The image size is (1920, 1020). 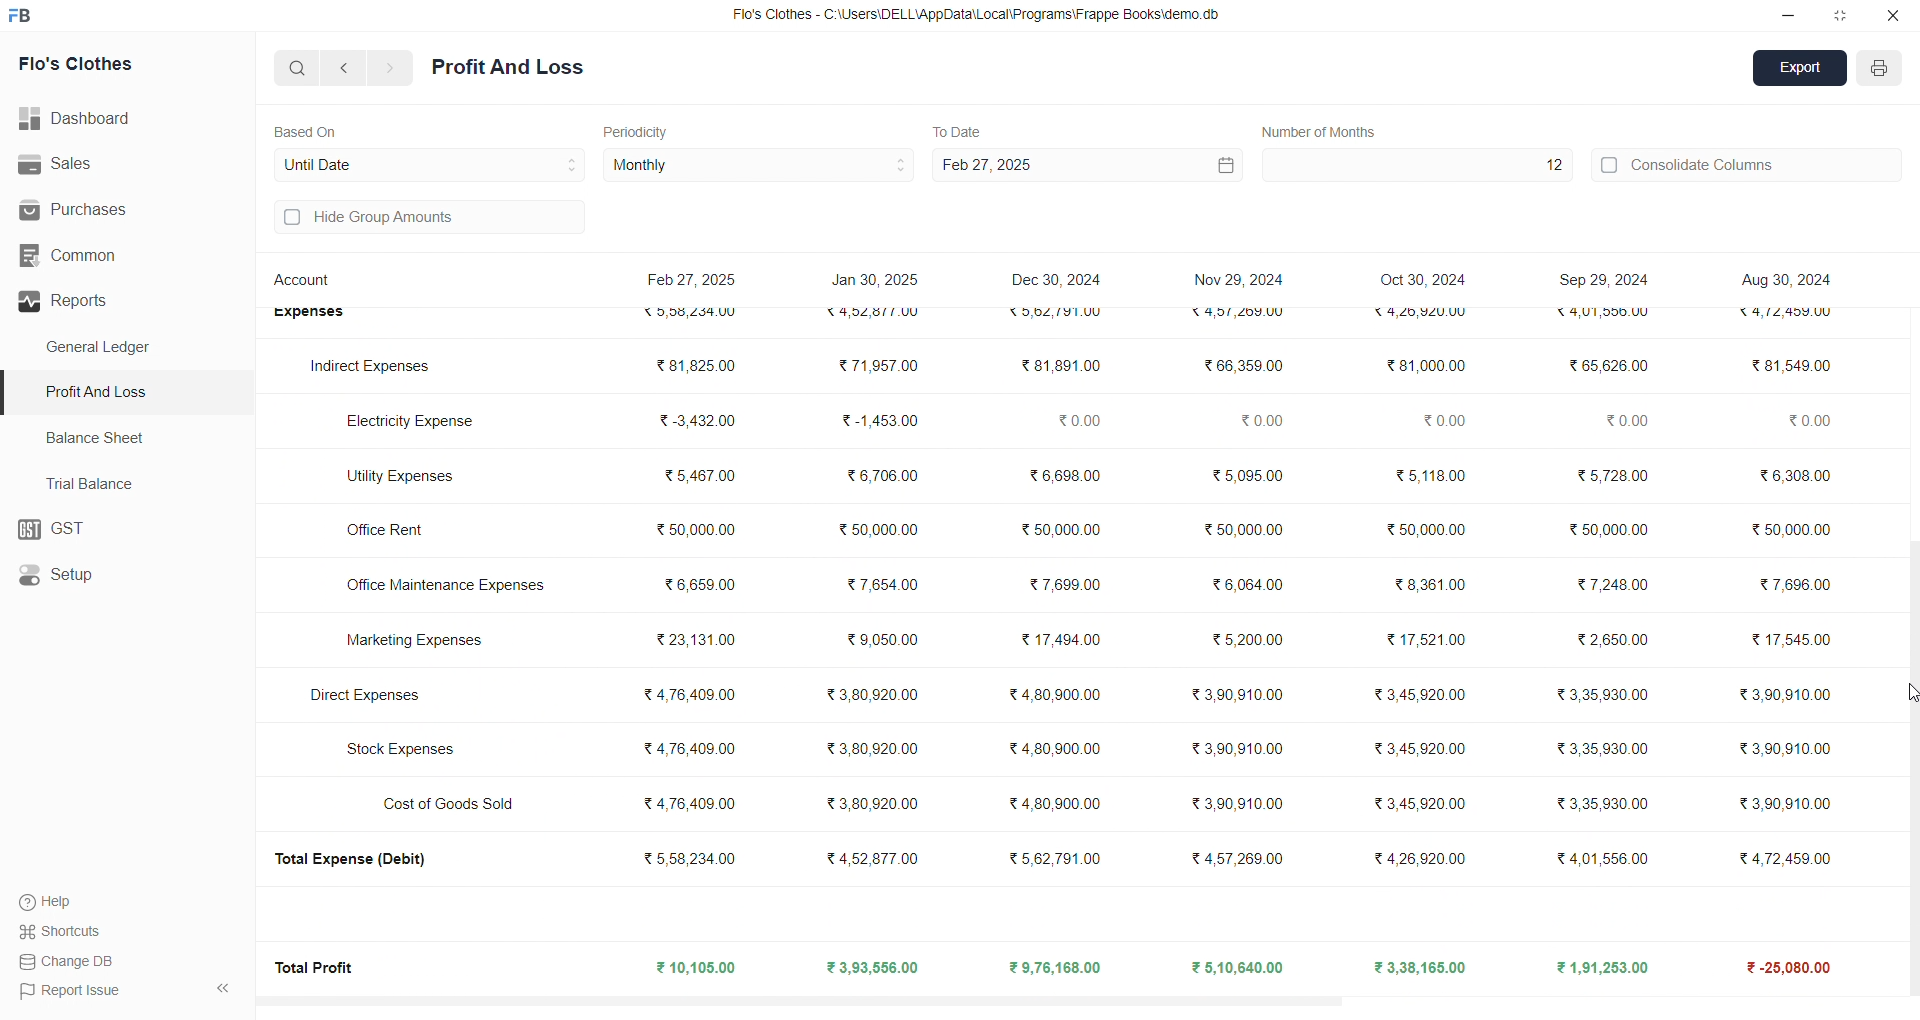 What do you see at coordinates (690, 747) in the screenshot?
I see `₹4,76,409.00` at bounding box center [690, 747].